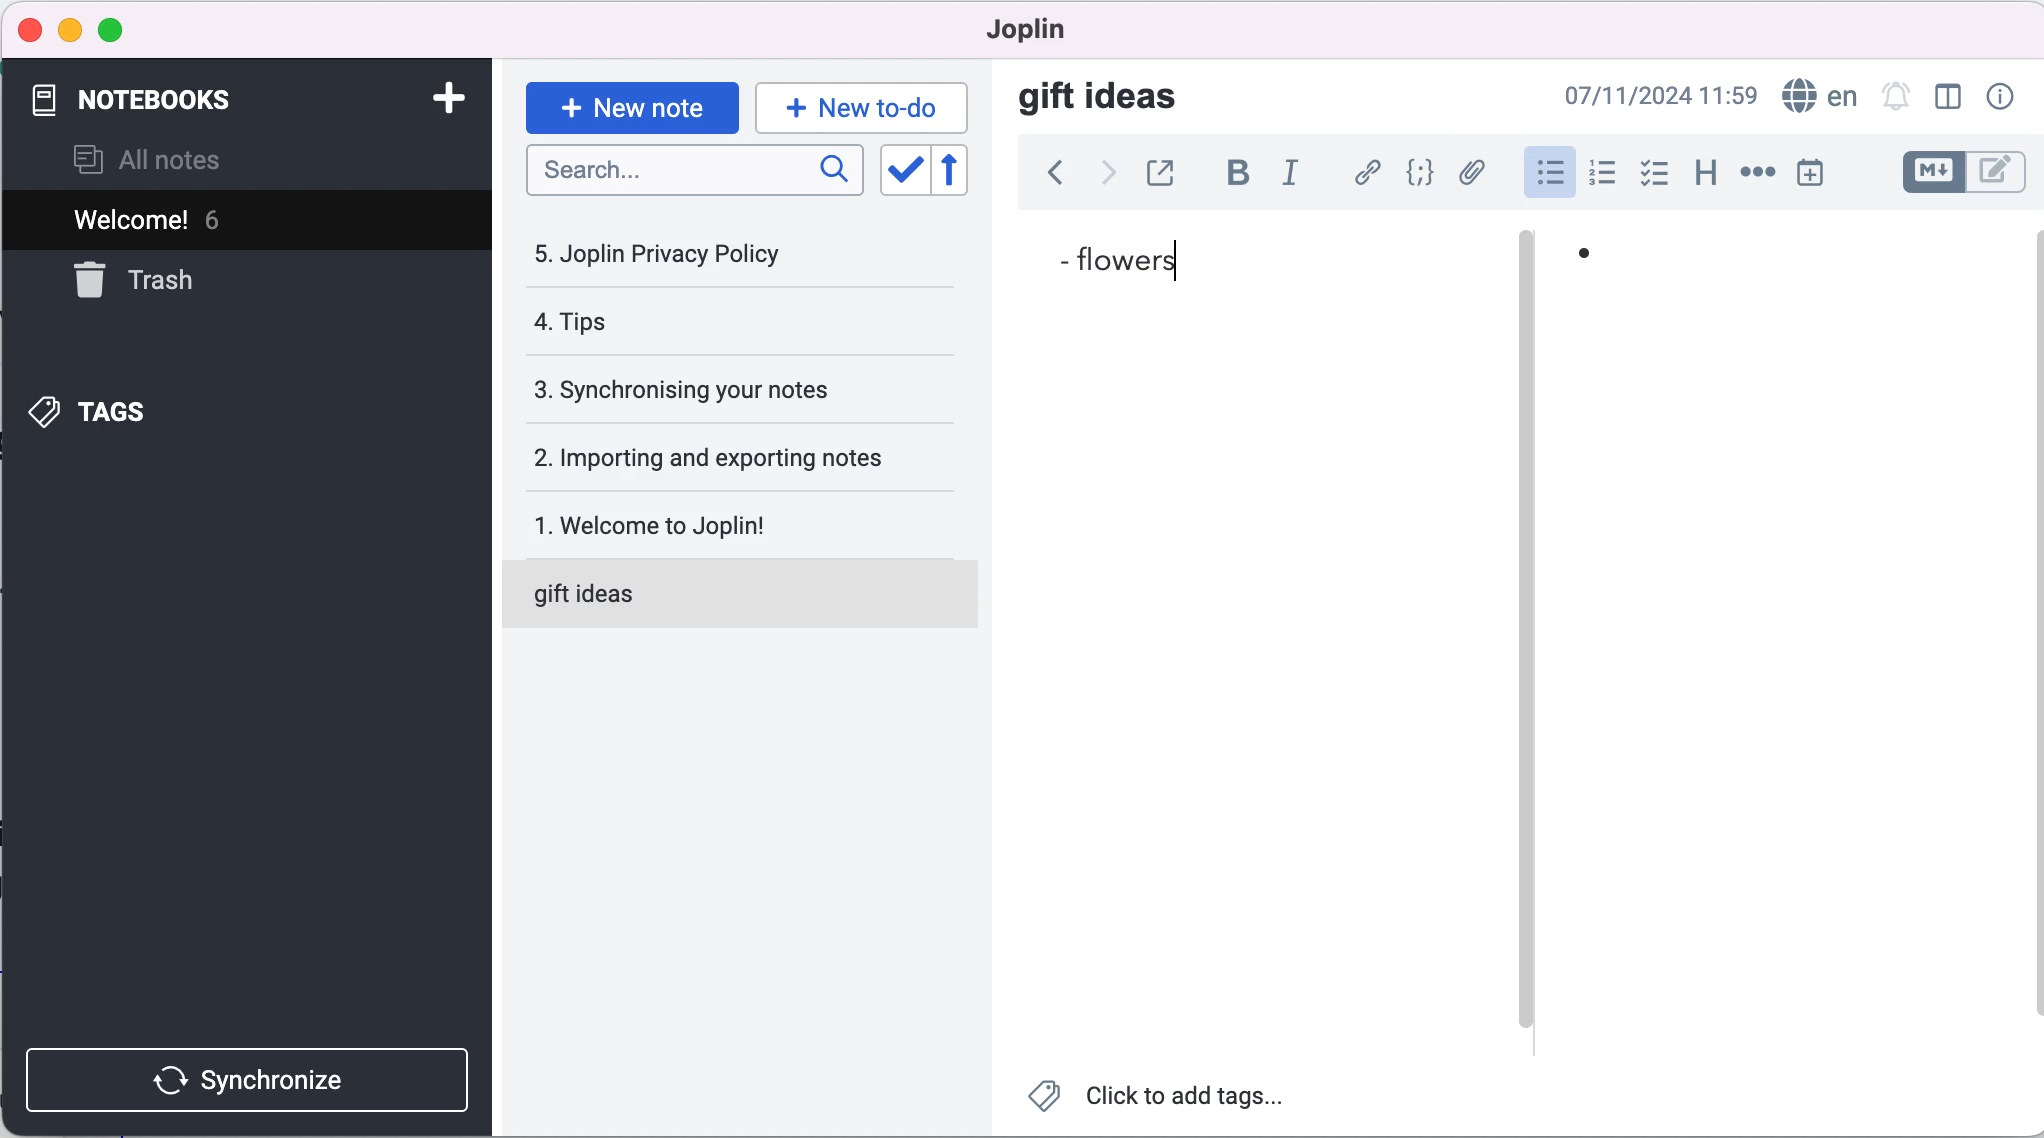 The image size is (2044, 1138). Describe the element at coordinates (1585, 267) in the screenshot. I see `bullet 1` at that location.